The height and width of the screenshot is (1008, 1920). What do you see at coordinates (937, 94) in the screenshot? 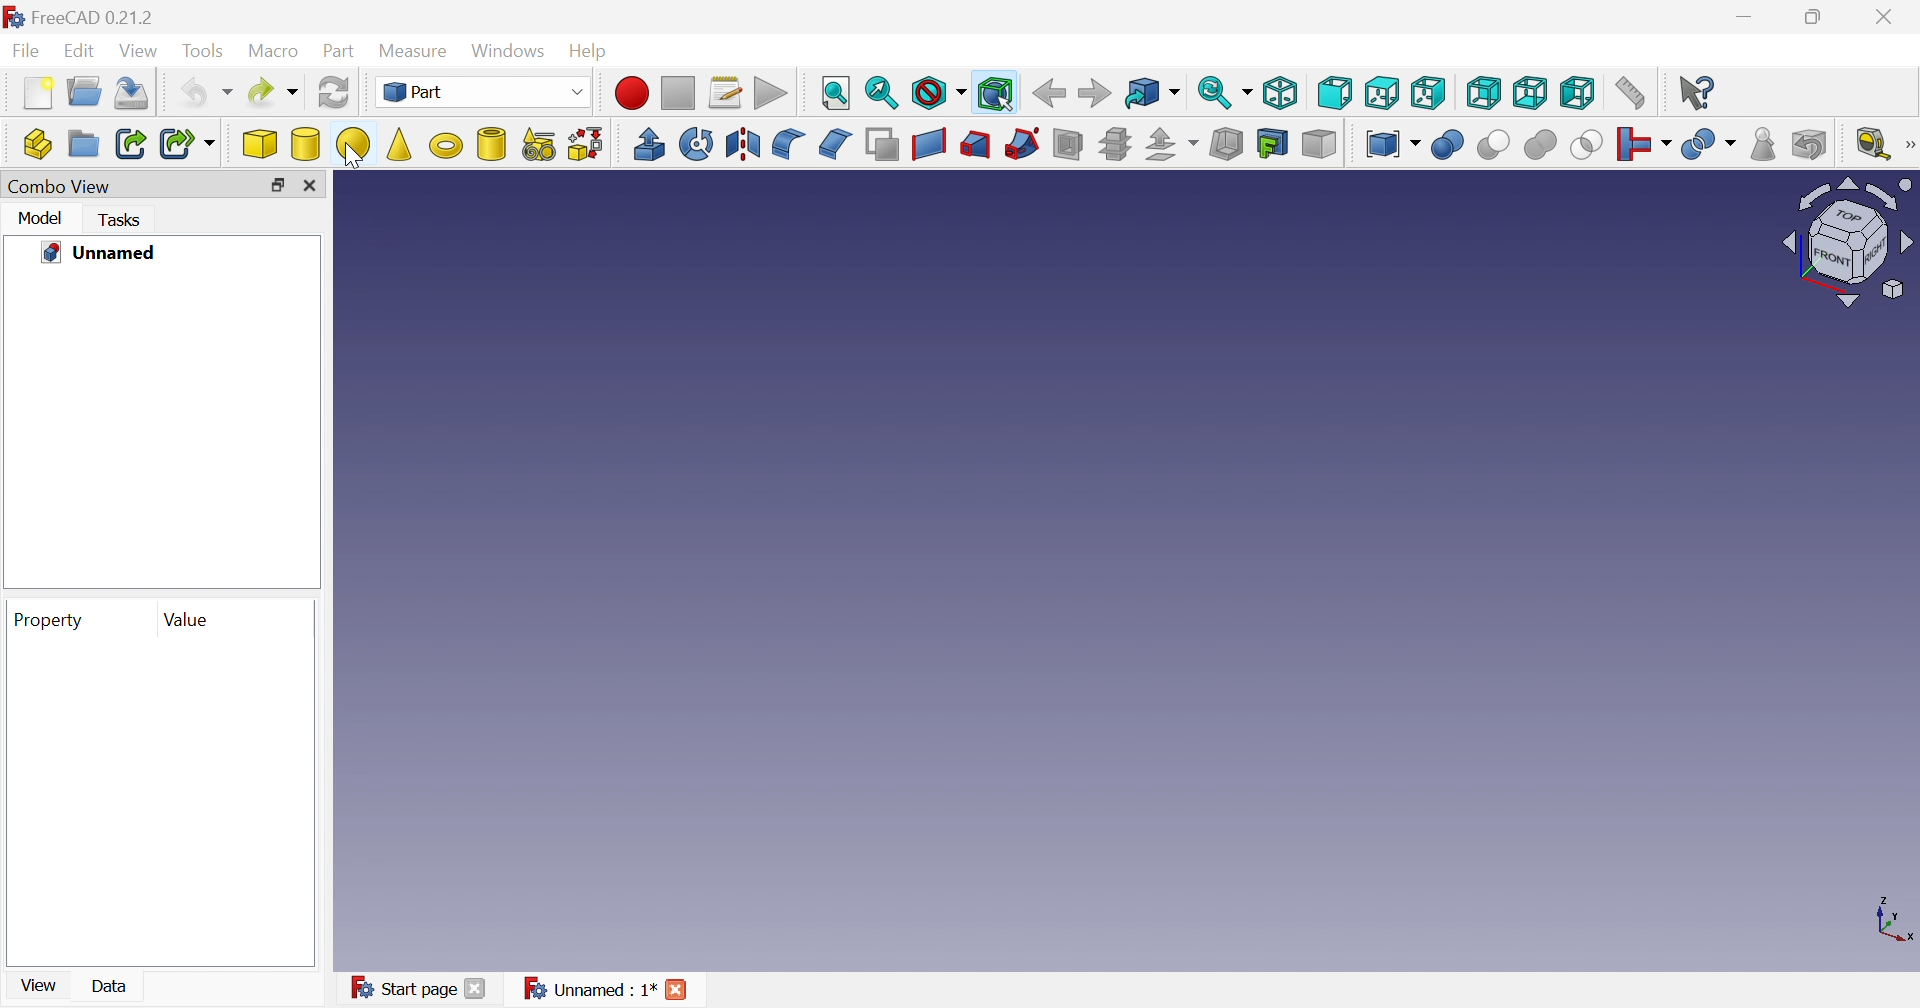
I see `Draw style` at bounding box center [937, 94].